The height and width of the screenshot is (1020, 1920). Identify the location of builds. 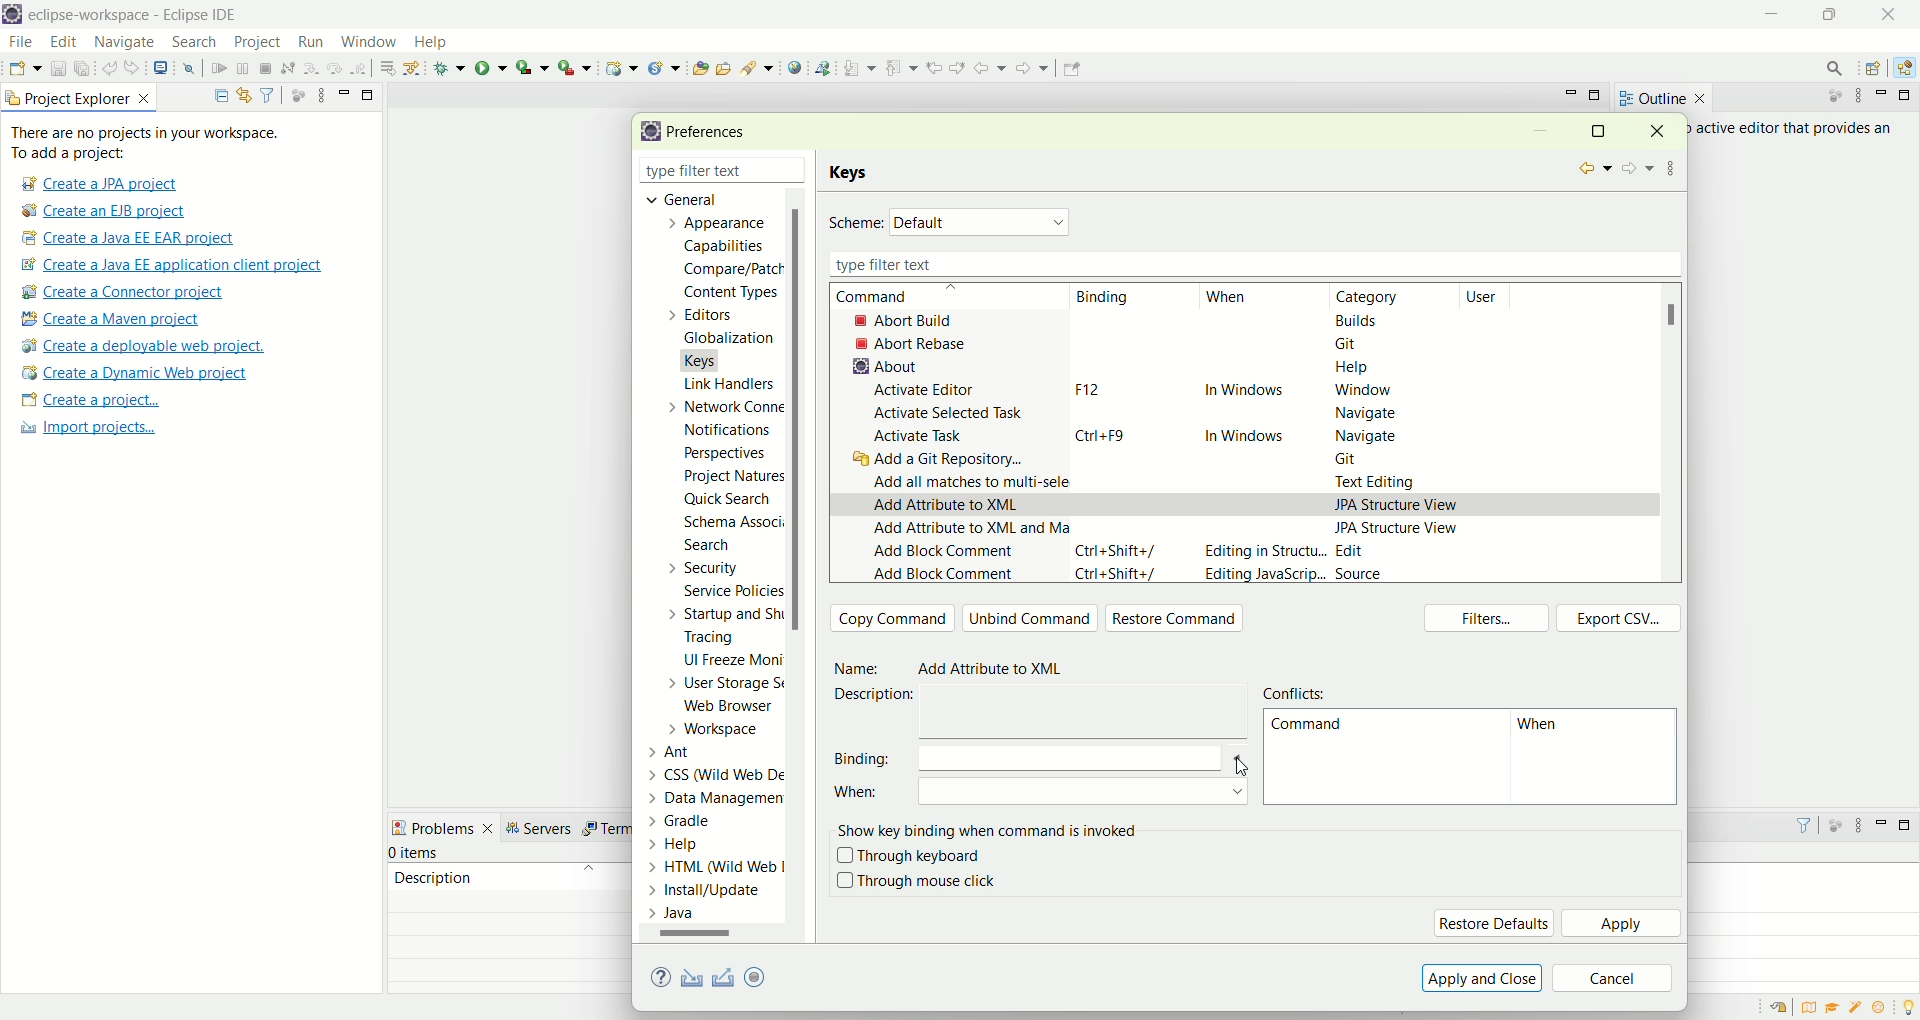
(1358, 320).